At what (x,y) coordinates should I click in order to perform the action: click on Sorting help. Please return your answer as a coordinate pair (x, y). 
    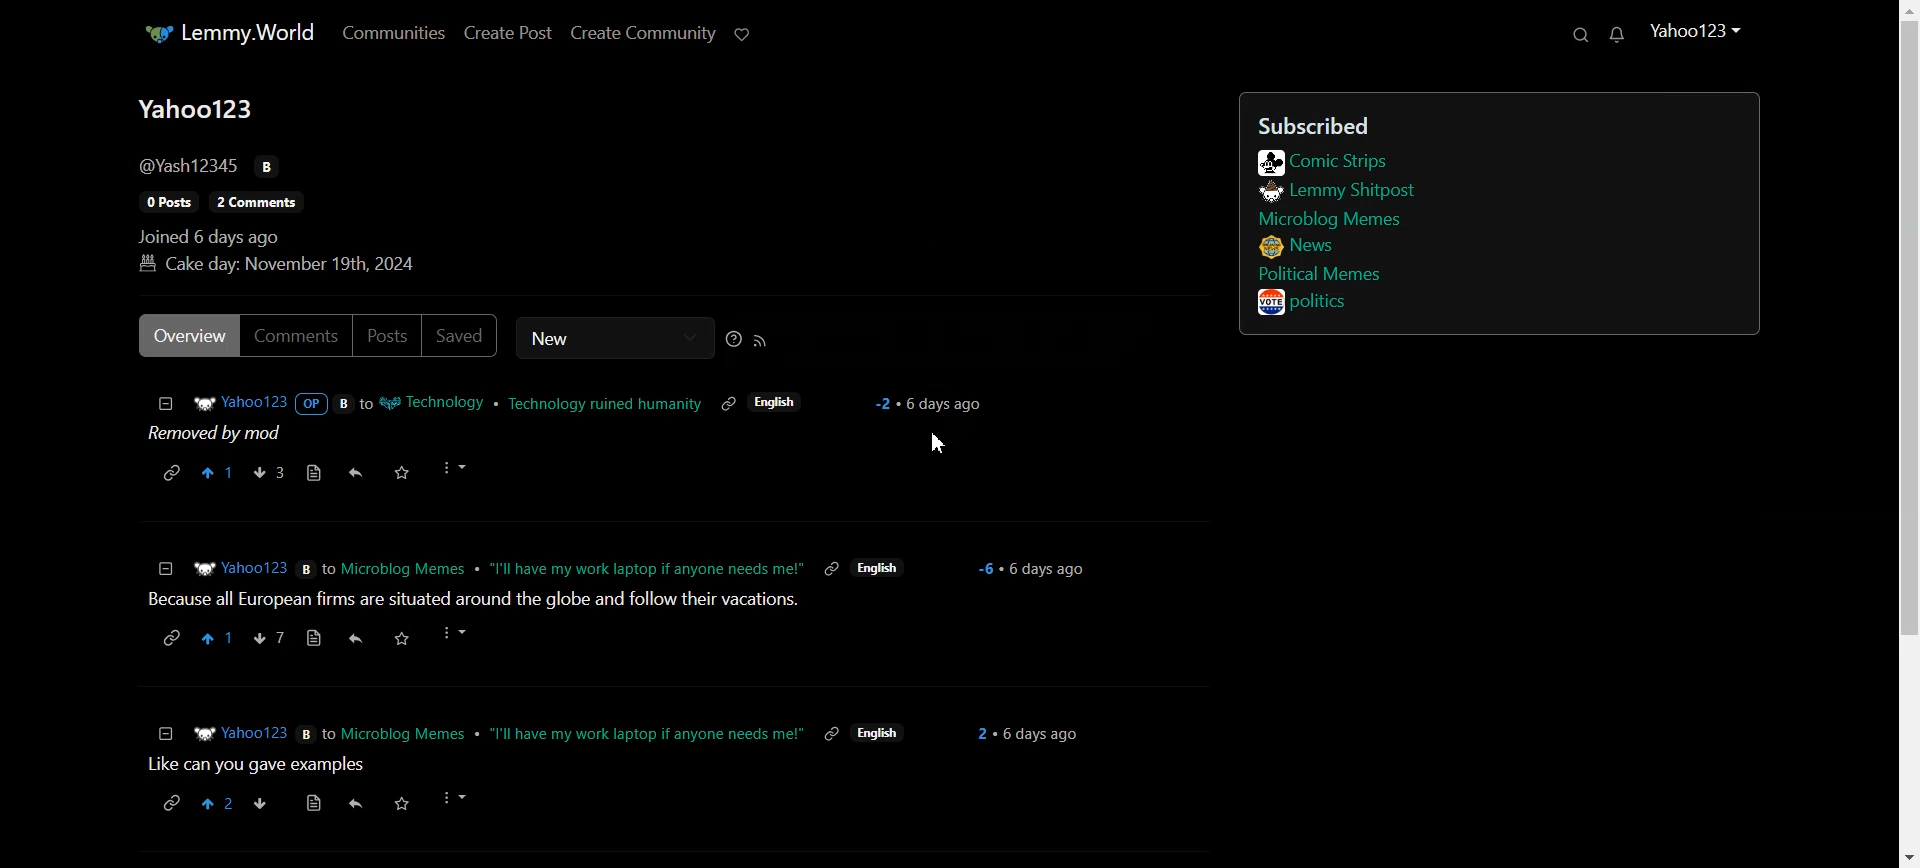
    Looking at the image, I should click on (734, 339).